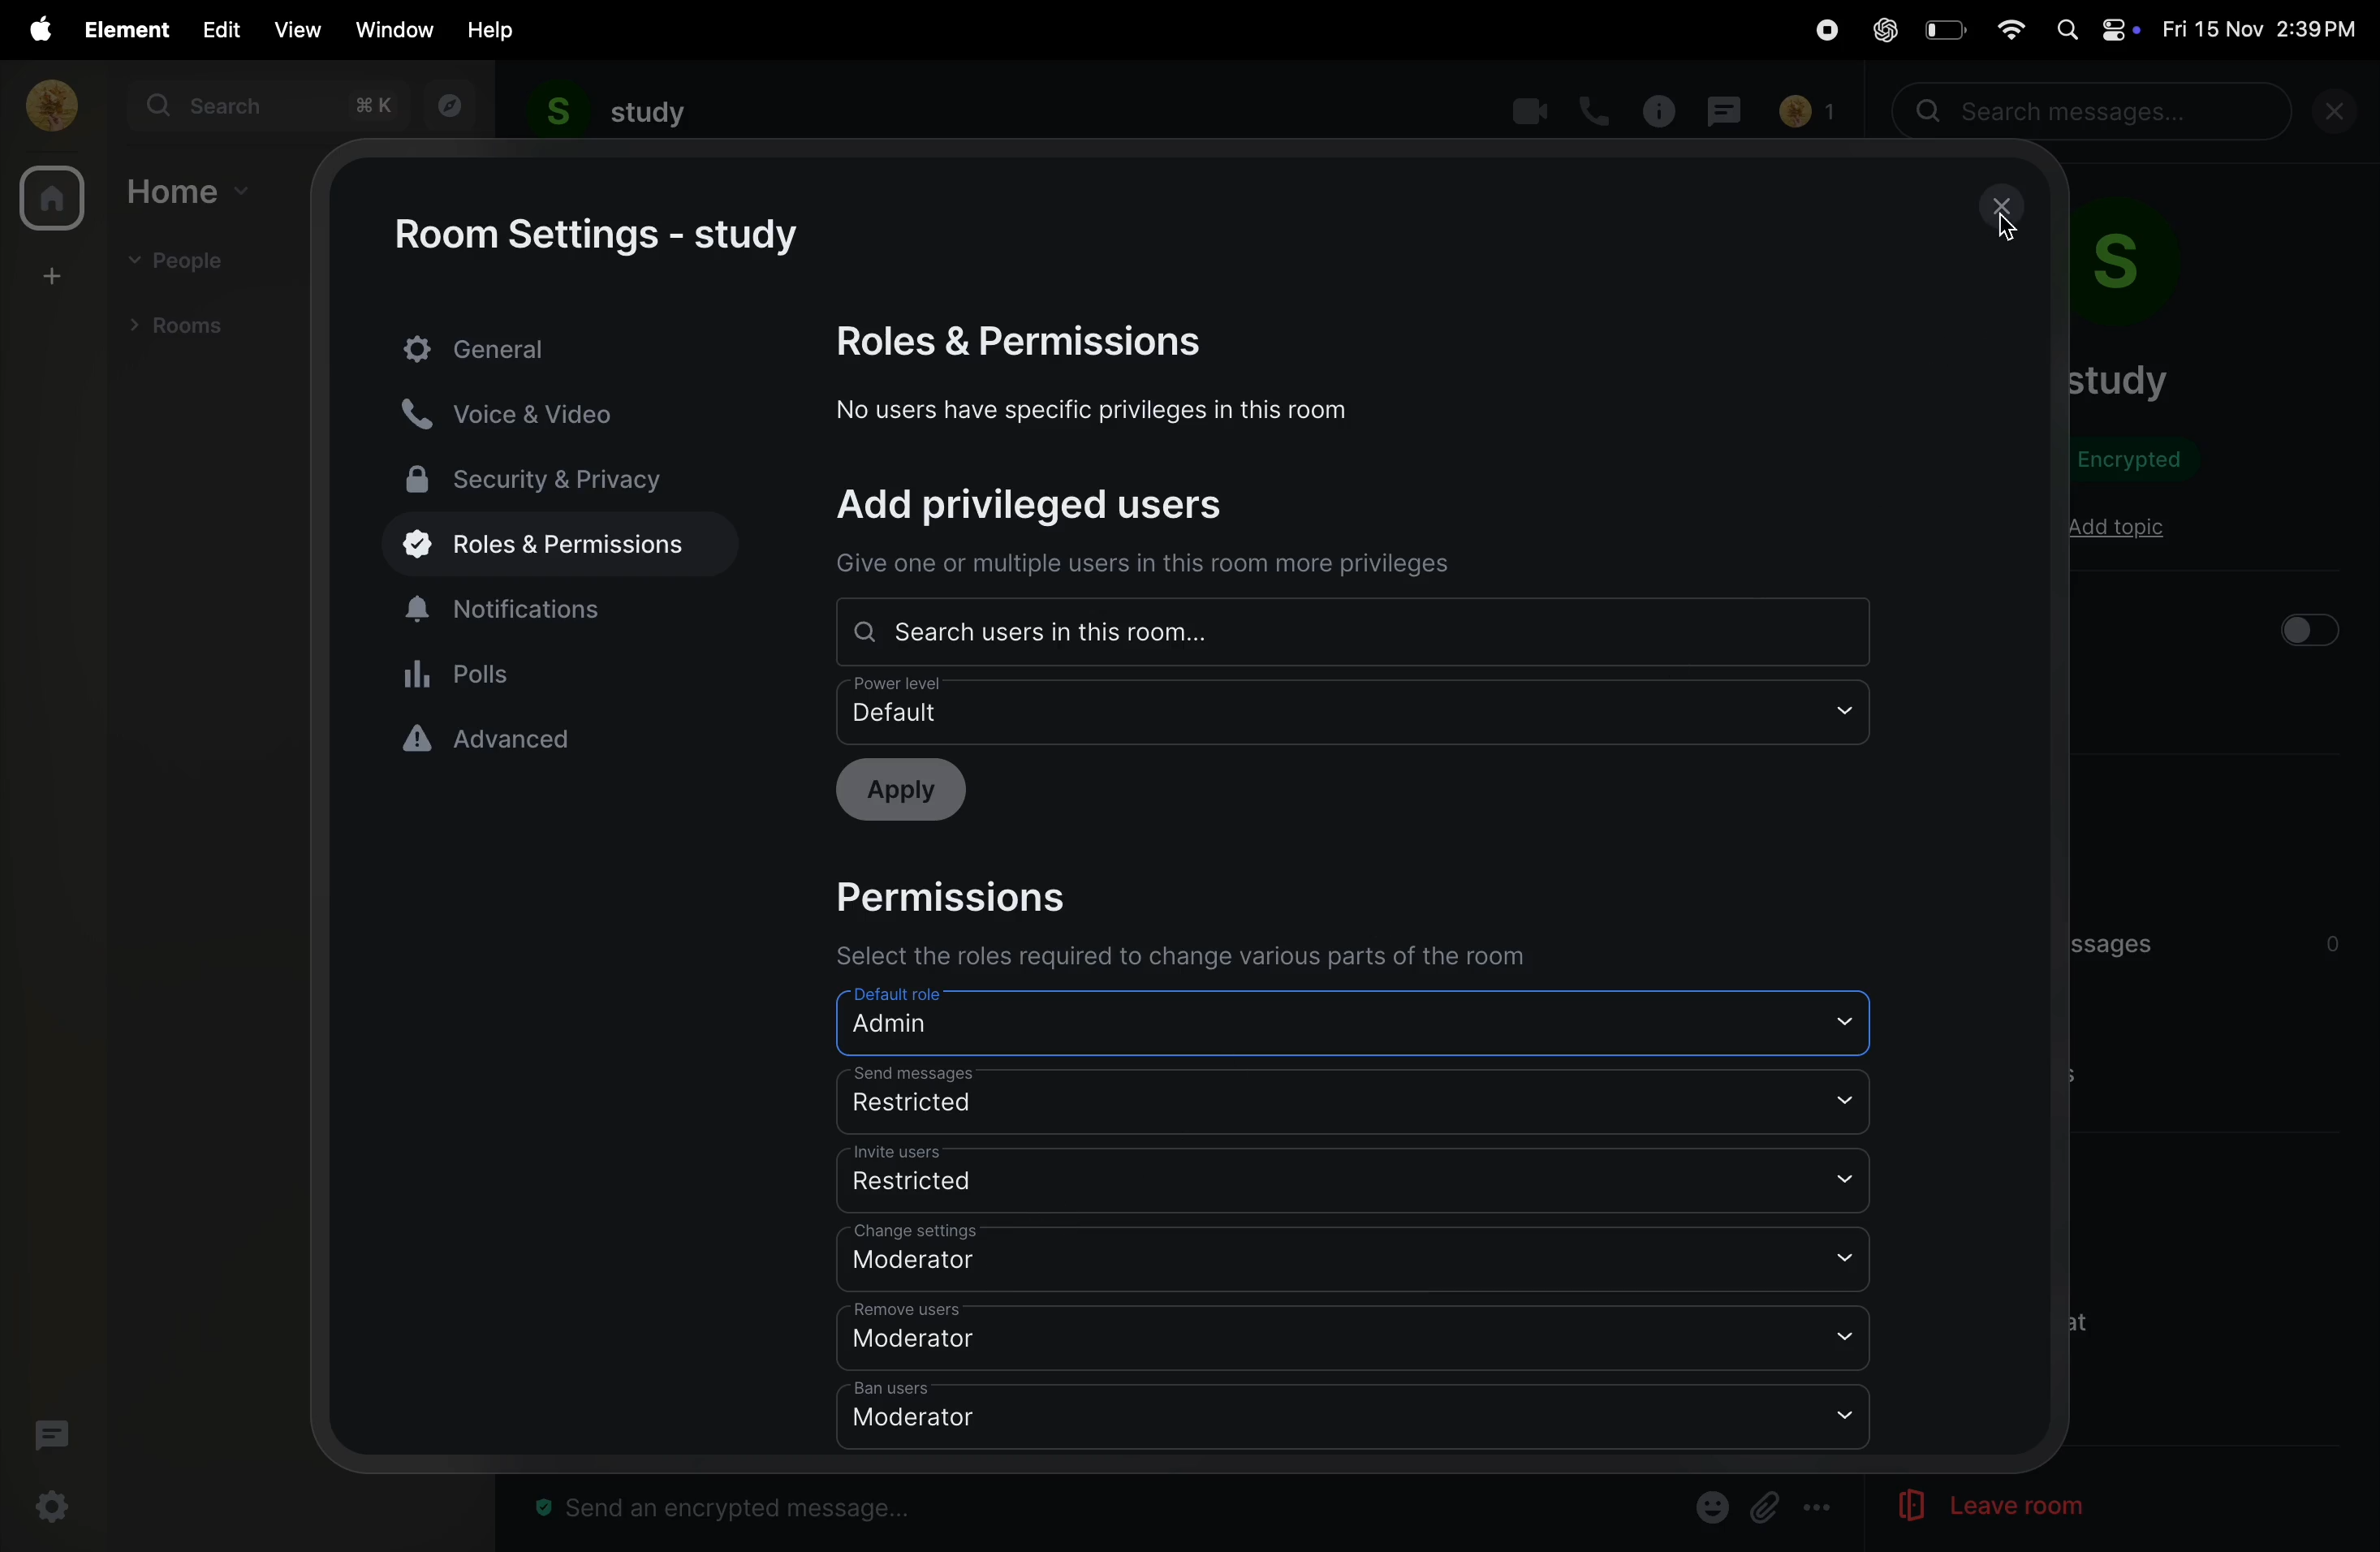 The width and height of the screenshot is (2380, 1552). Describe the element at coordinates (1351, 631) in the screenshot. I see `Search users in one room` at that location.